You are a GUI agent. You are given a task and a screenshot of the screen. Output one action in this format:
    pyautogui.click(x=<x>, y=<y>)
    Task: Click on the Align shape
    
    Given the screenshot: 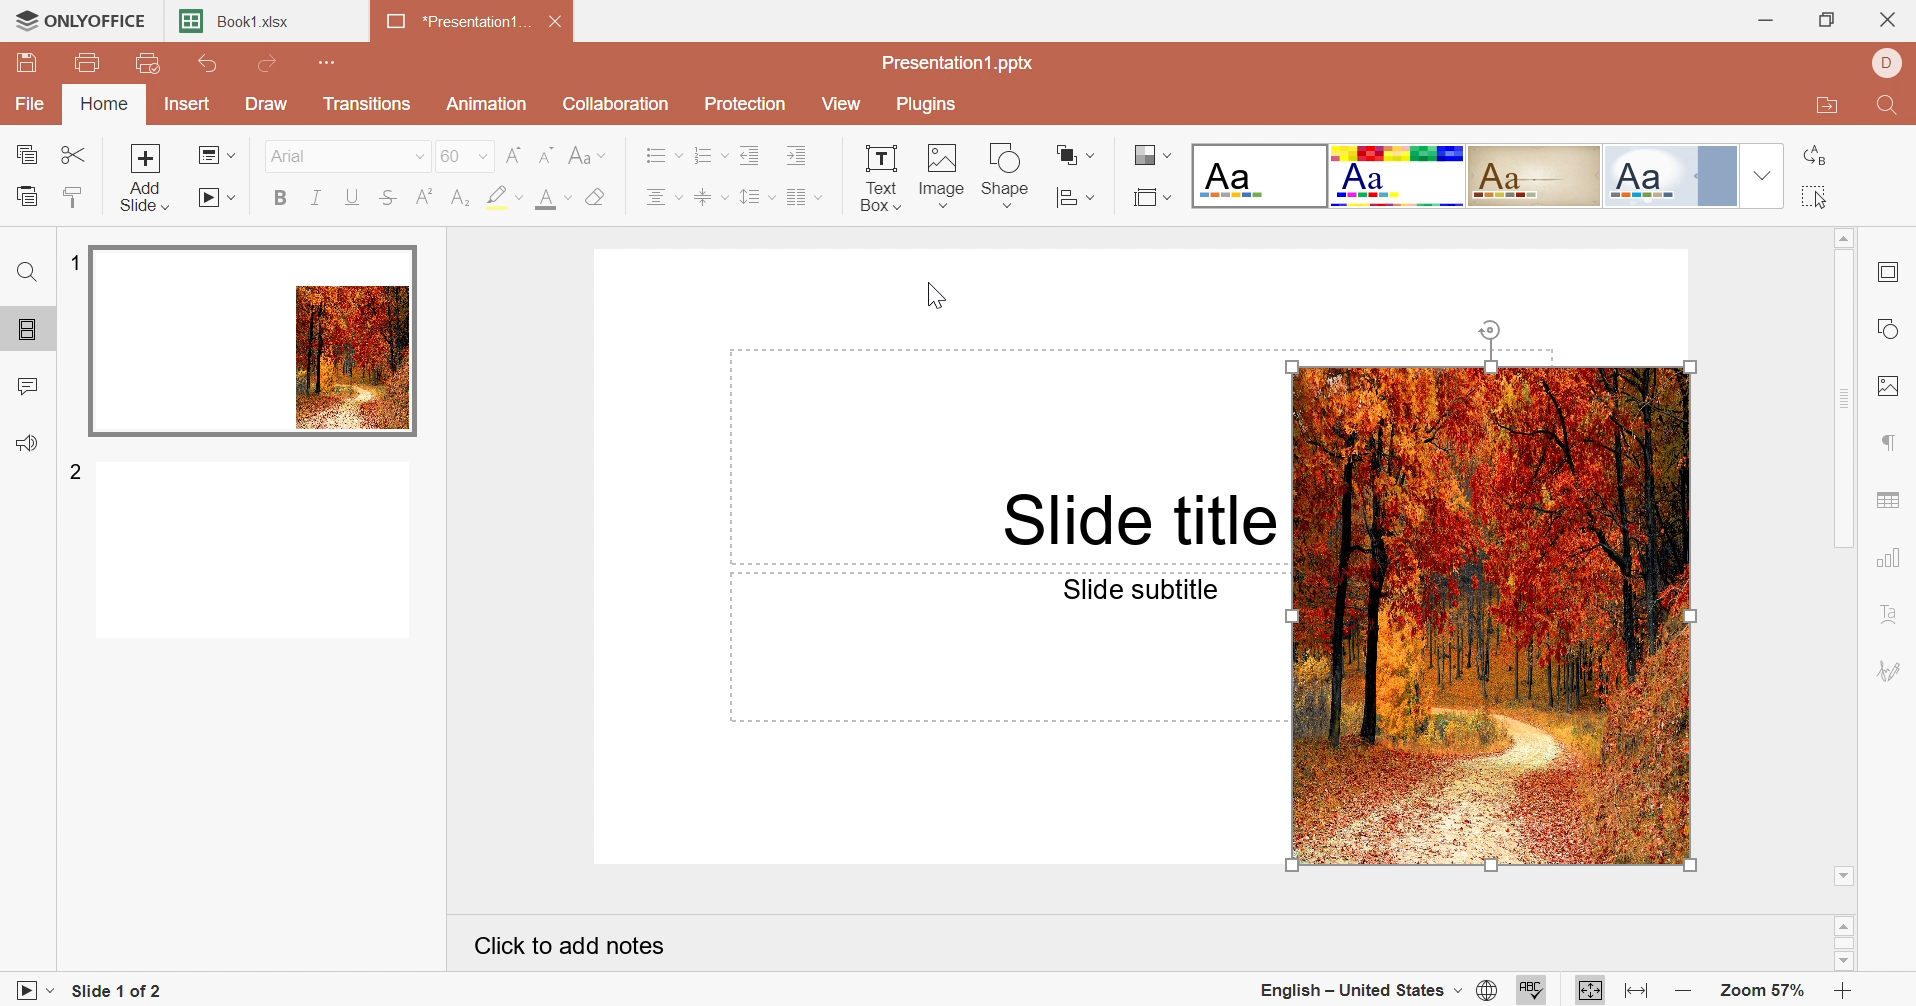 What is the action you would take?
    pyautogui.click(x=1072, y=199)
    